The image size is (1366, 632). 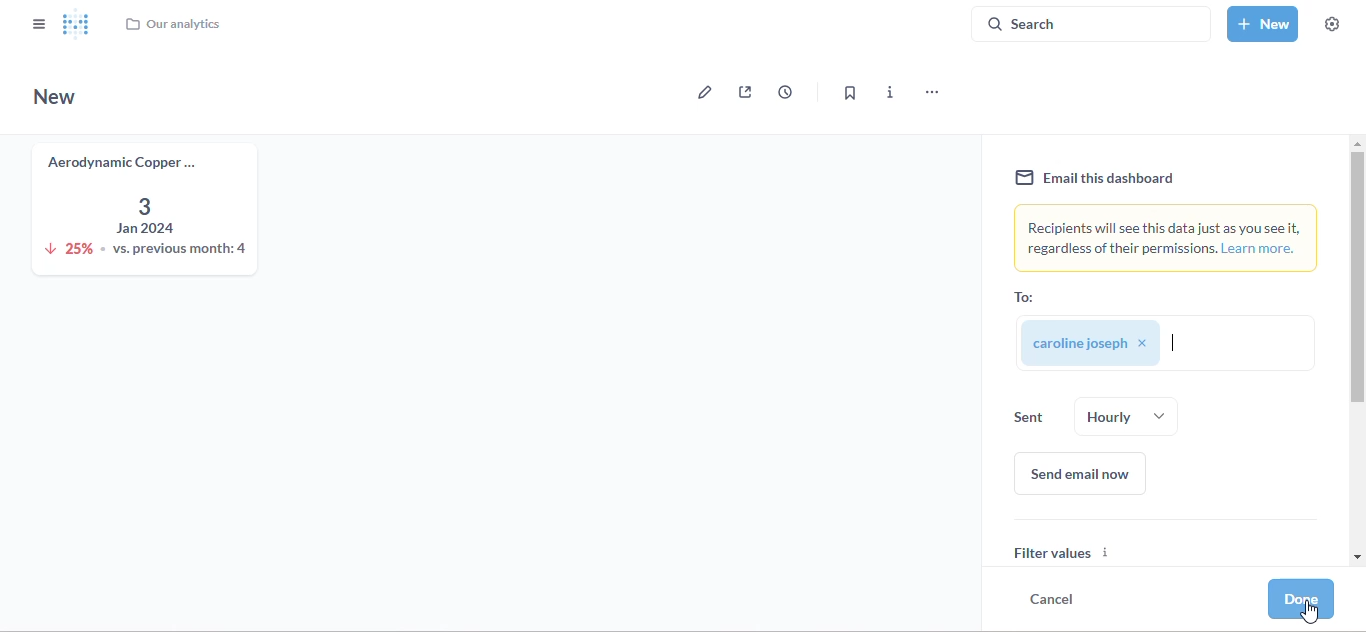 I want to click on filter values, so click(x=1170, y=542).